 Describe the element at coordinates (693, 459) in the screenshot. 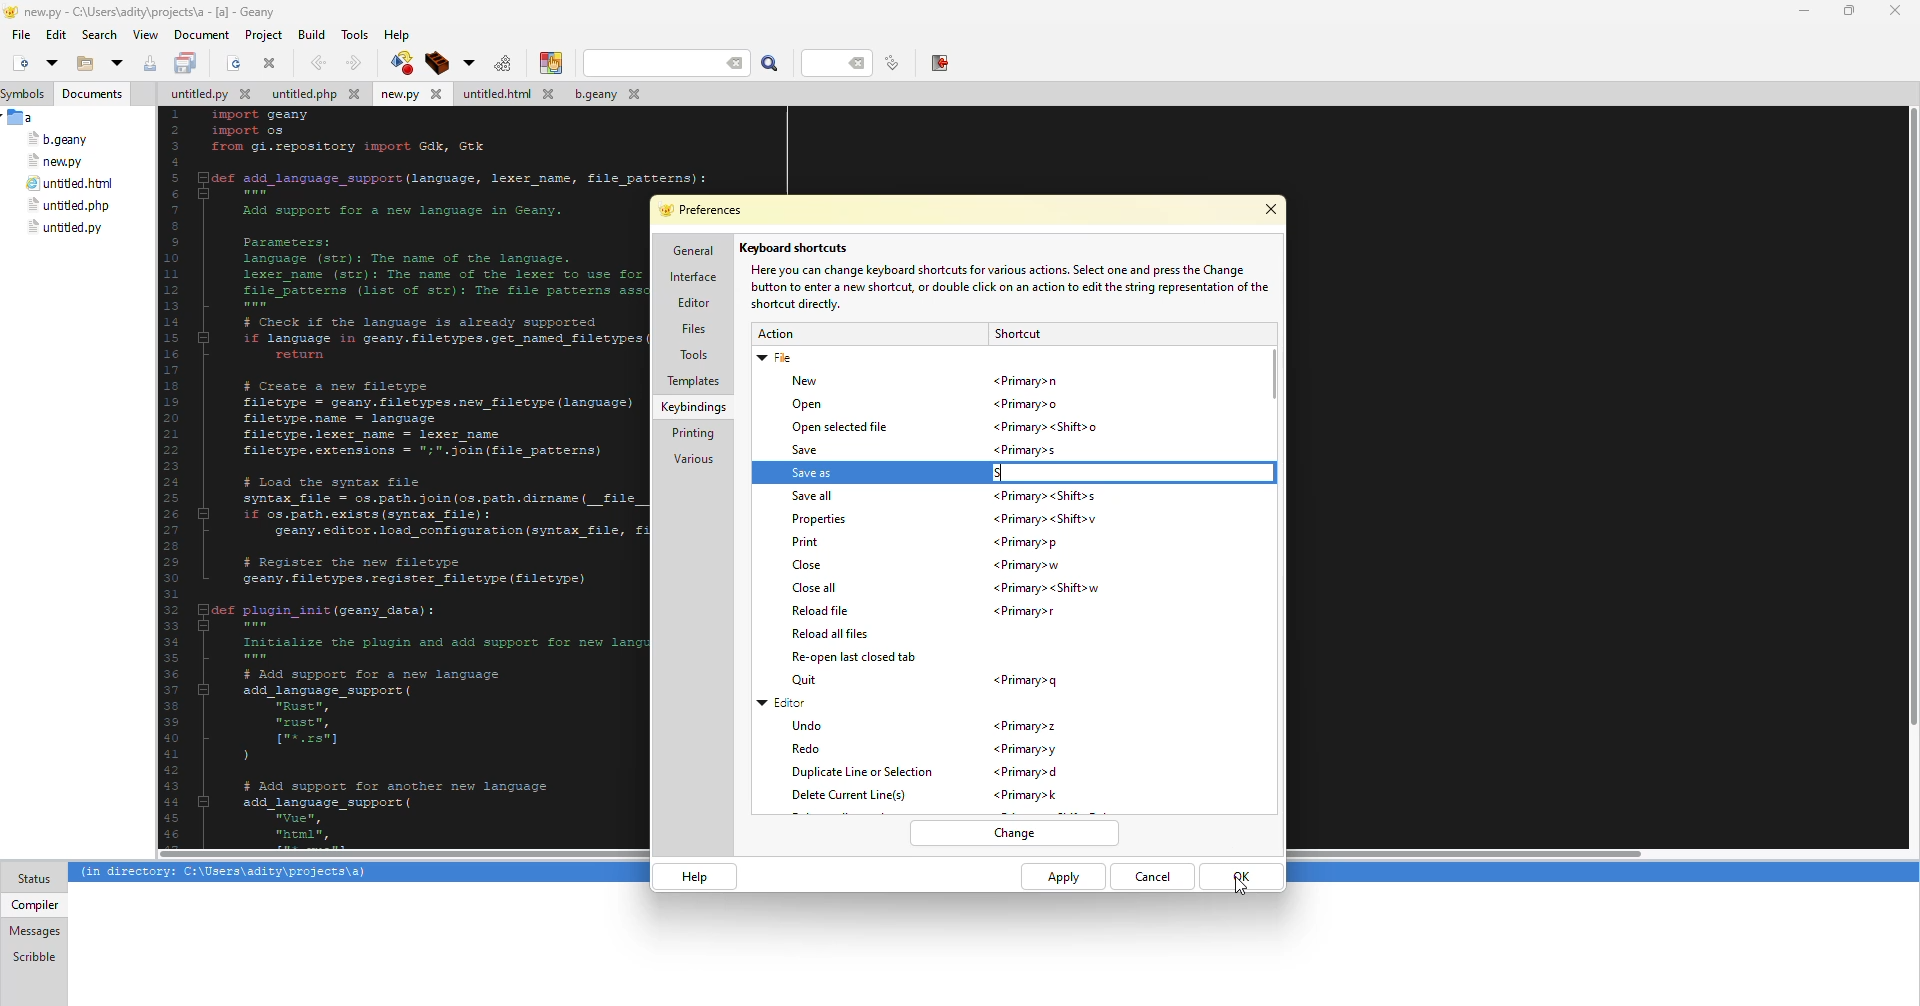

I see `various` at that location.